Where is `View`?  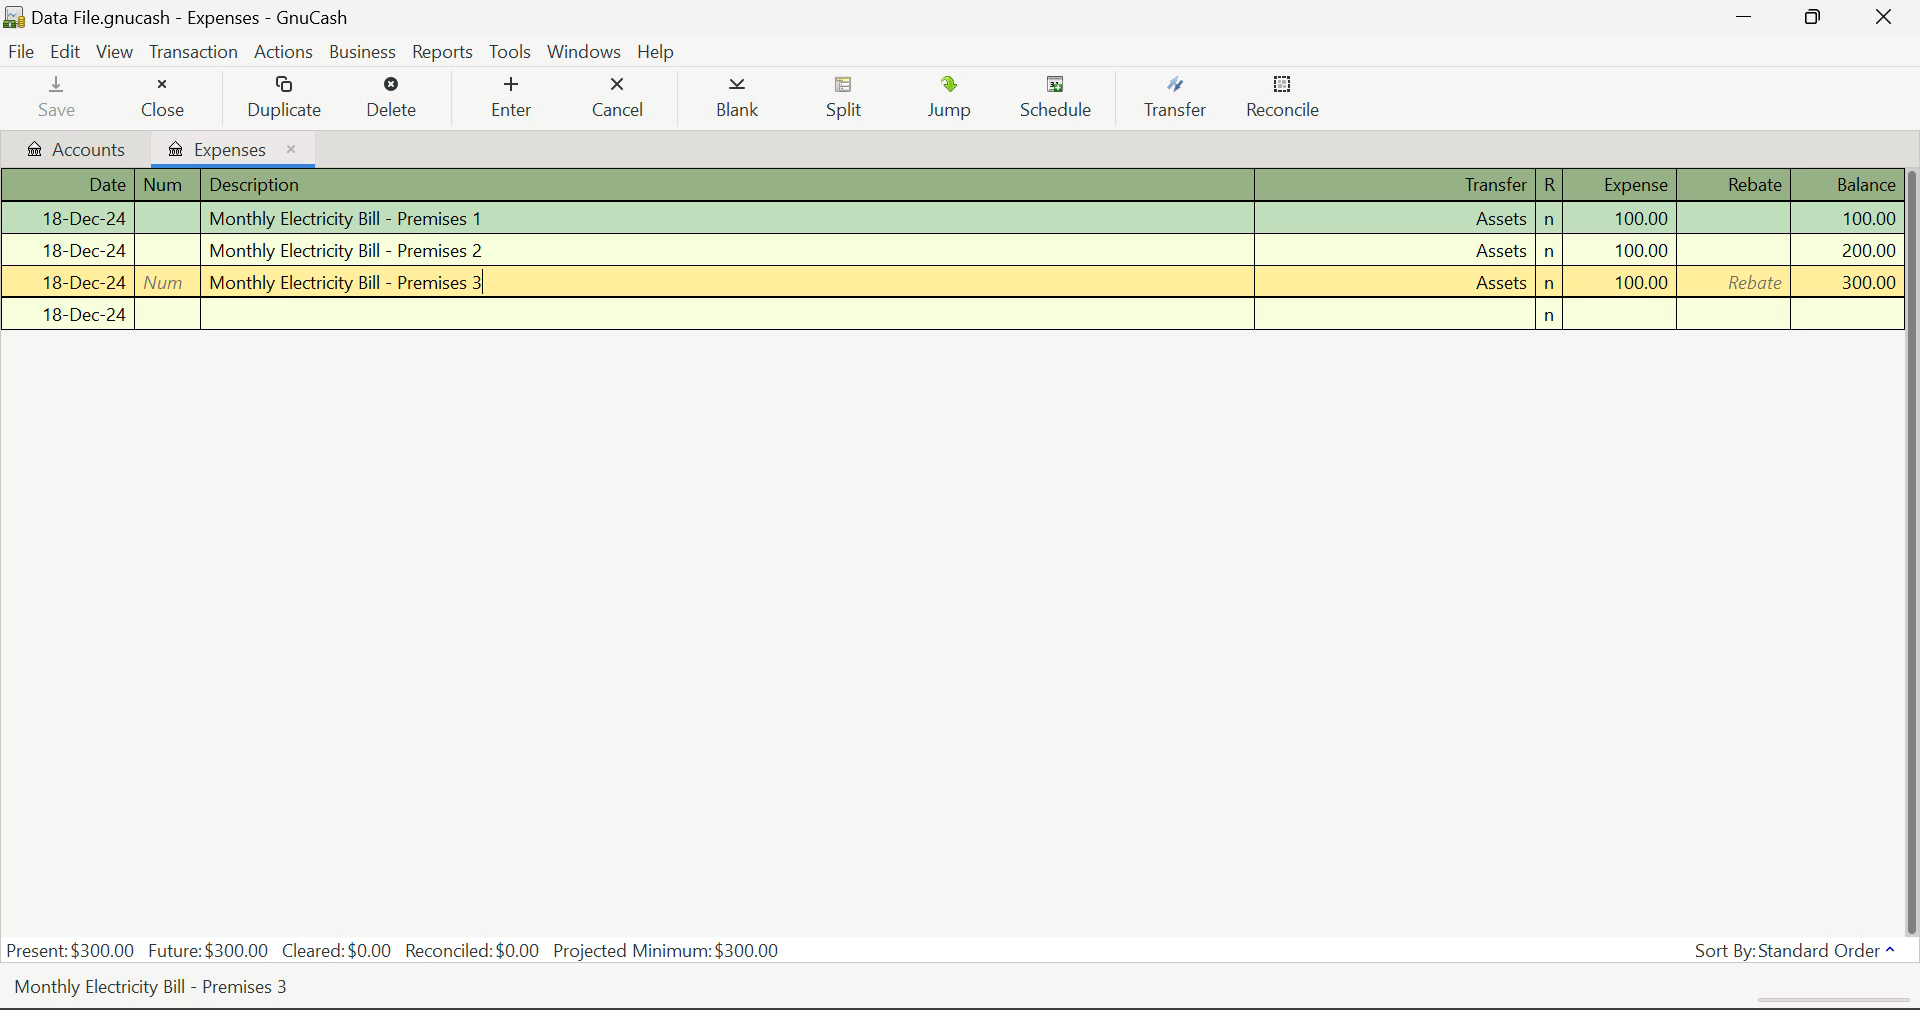
View is located at coordinates (115, 56).